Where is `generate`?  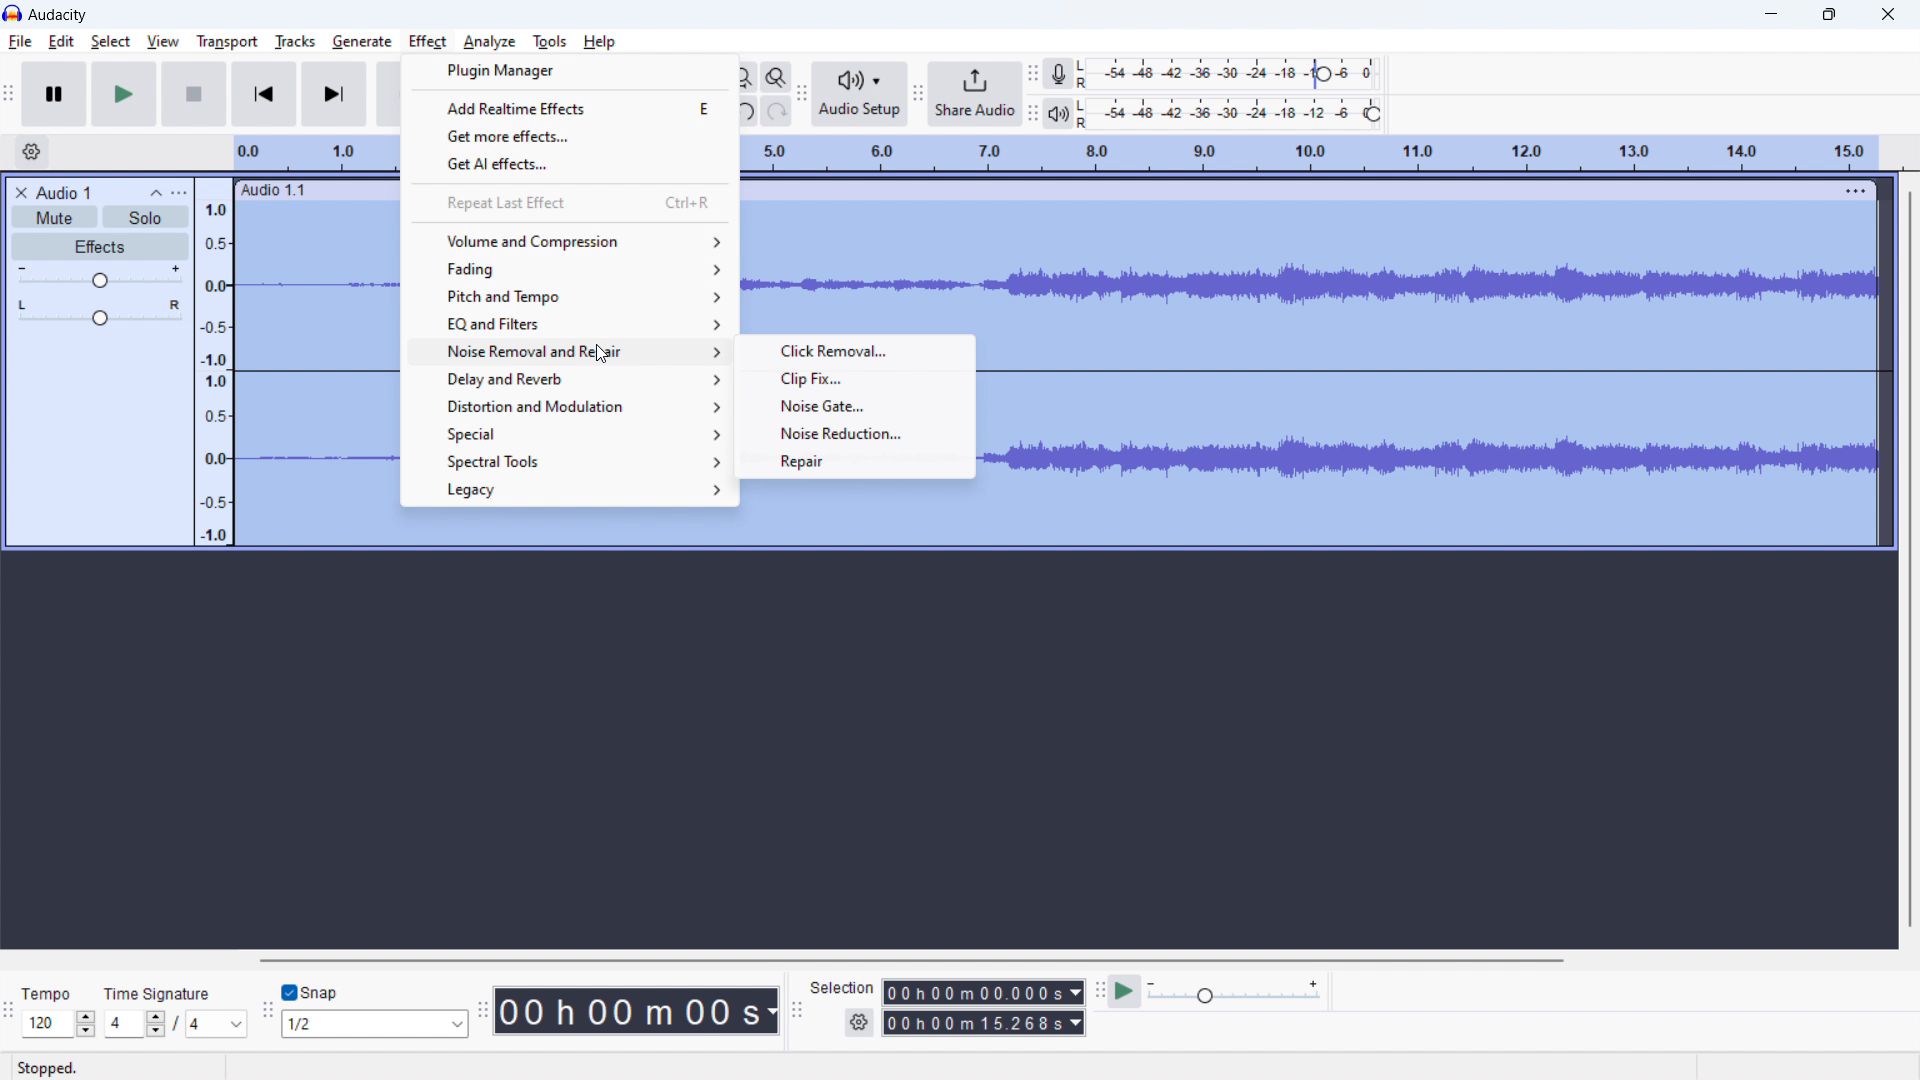 generate is located at coordinates (362, 42).